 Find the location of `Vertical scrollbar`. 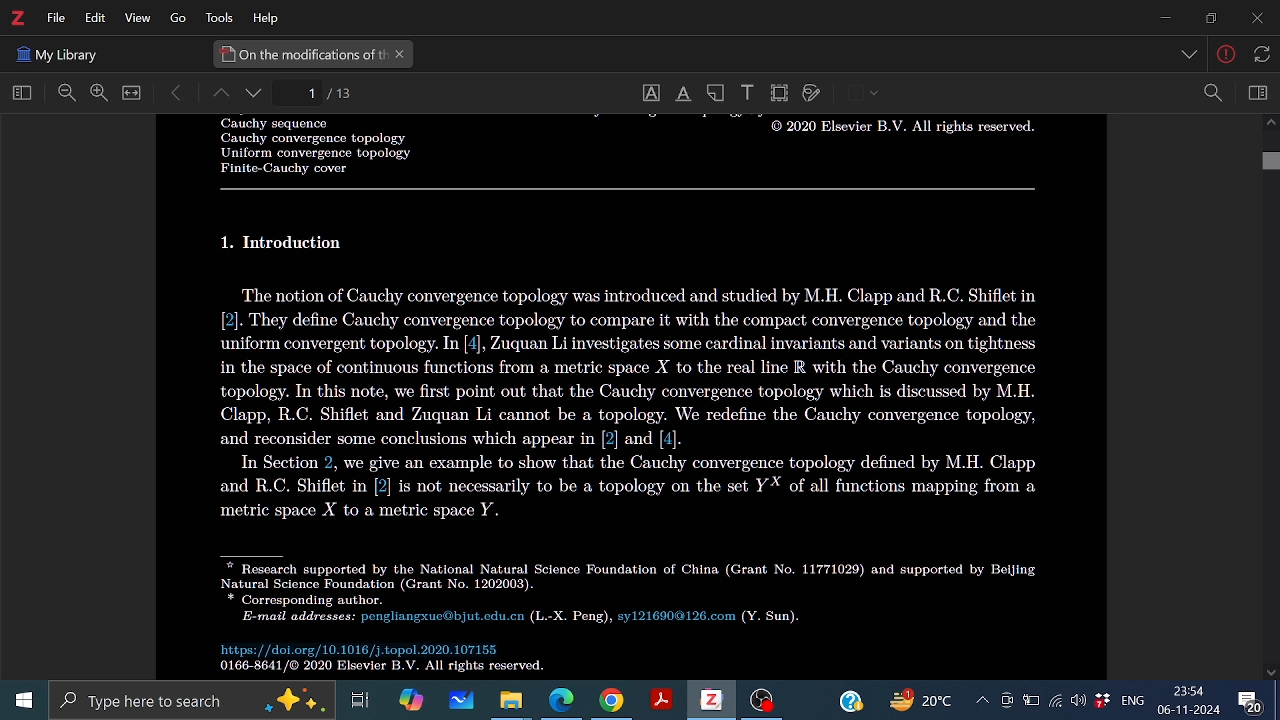

Vertical scrollbar is located at coordinates (1270, 163).